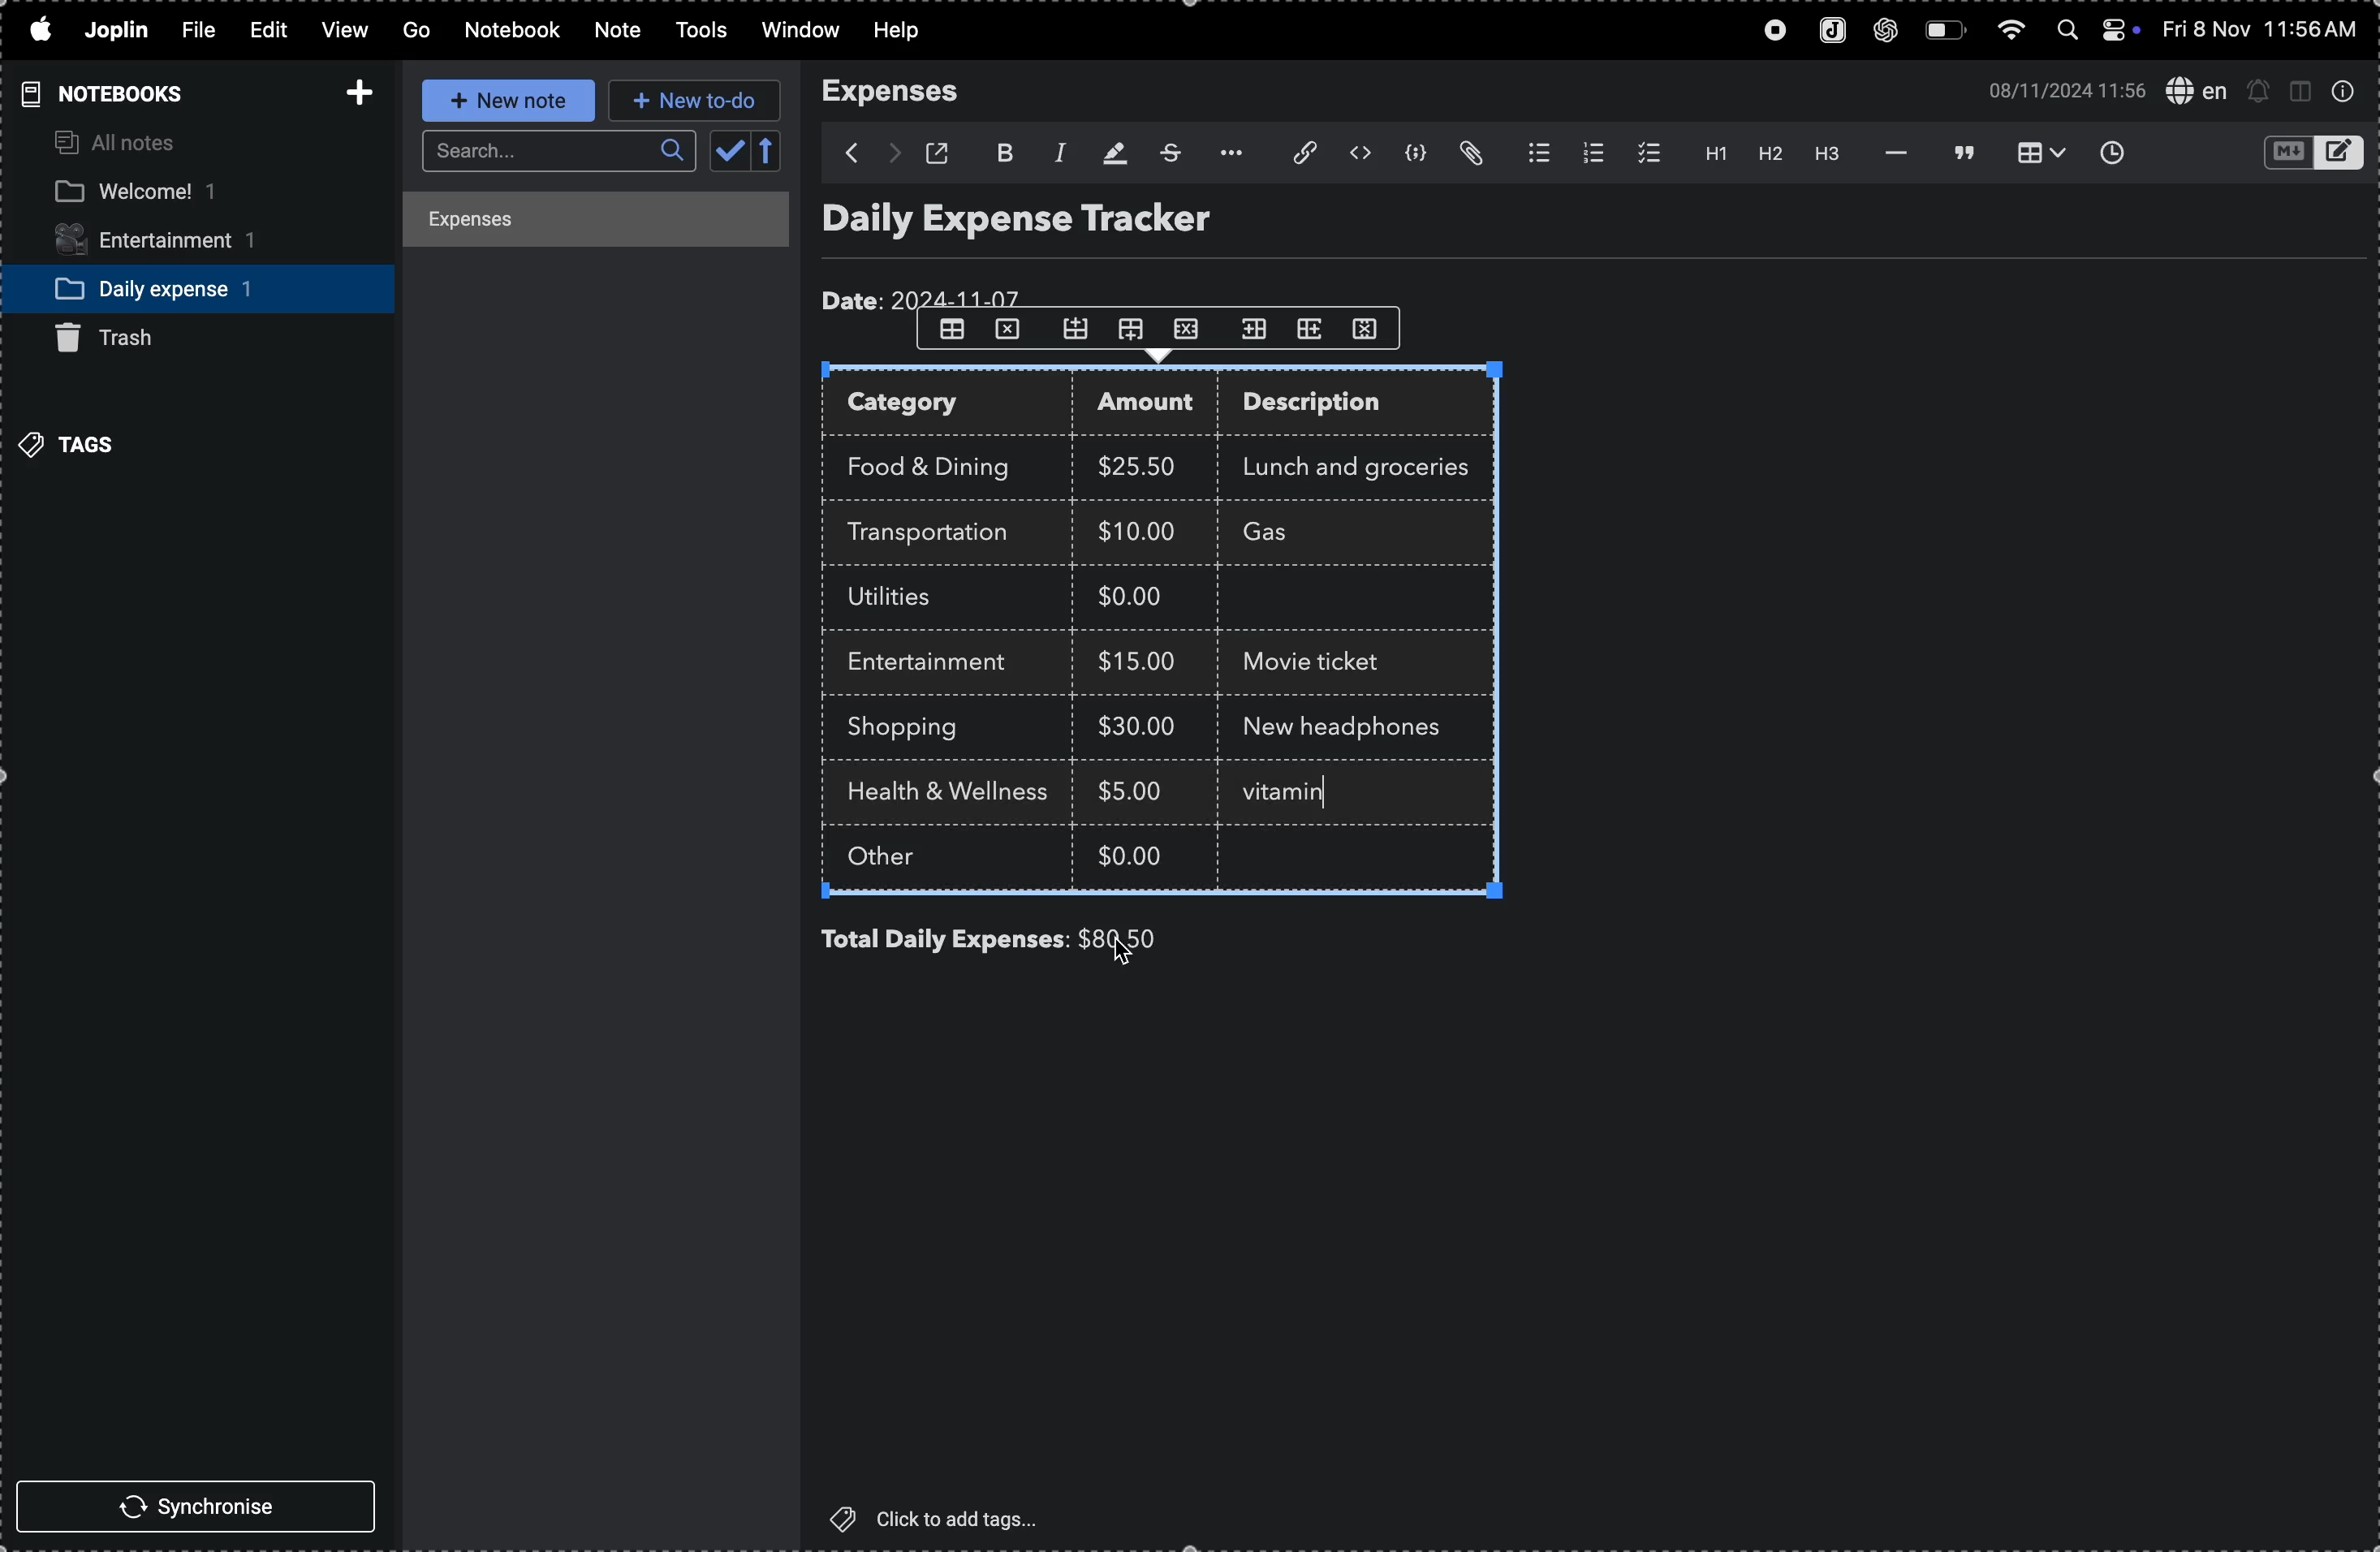 This screenshot has width=2380, height=1552. Describe the element at coordinates (951, 405) in the screenshot. I see `category` at that location.